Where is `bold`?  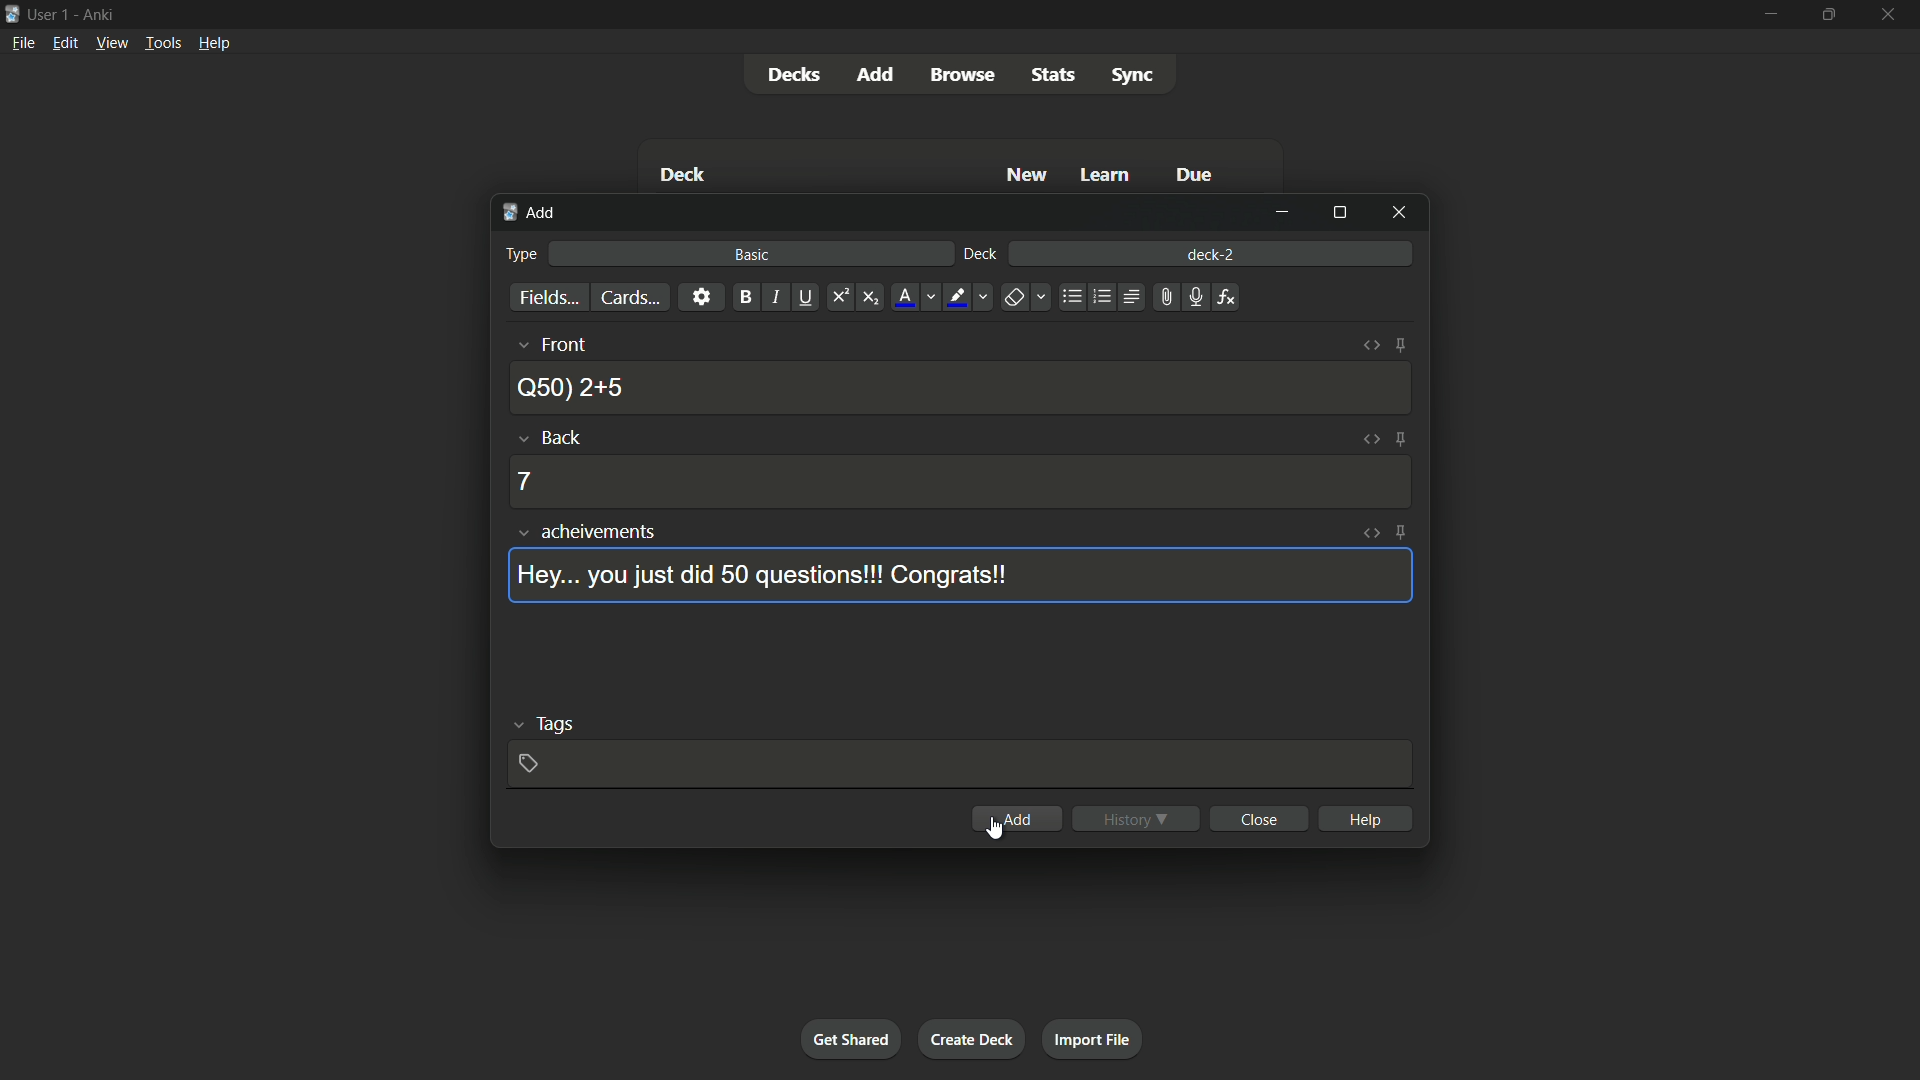
bold is located at coordinates (745, 298).